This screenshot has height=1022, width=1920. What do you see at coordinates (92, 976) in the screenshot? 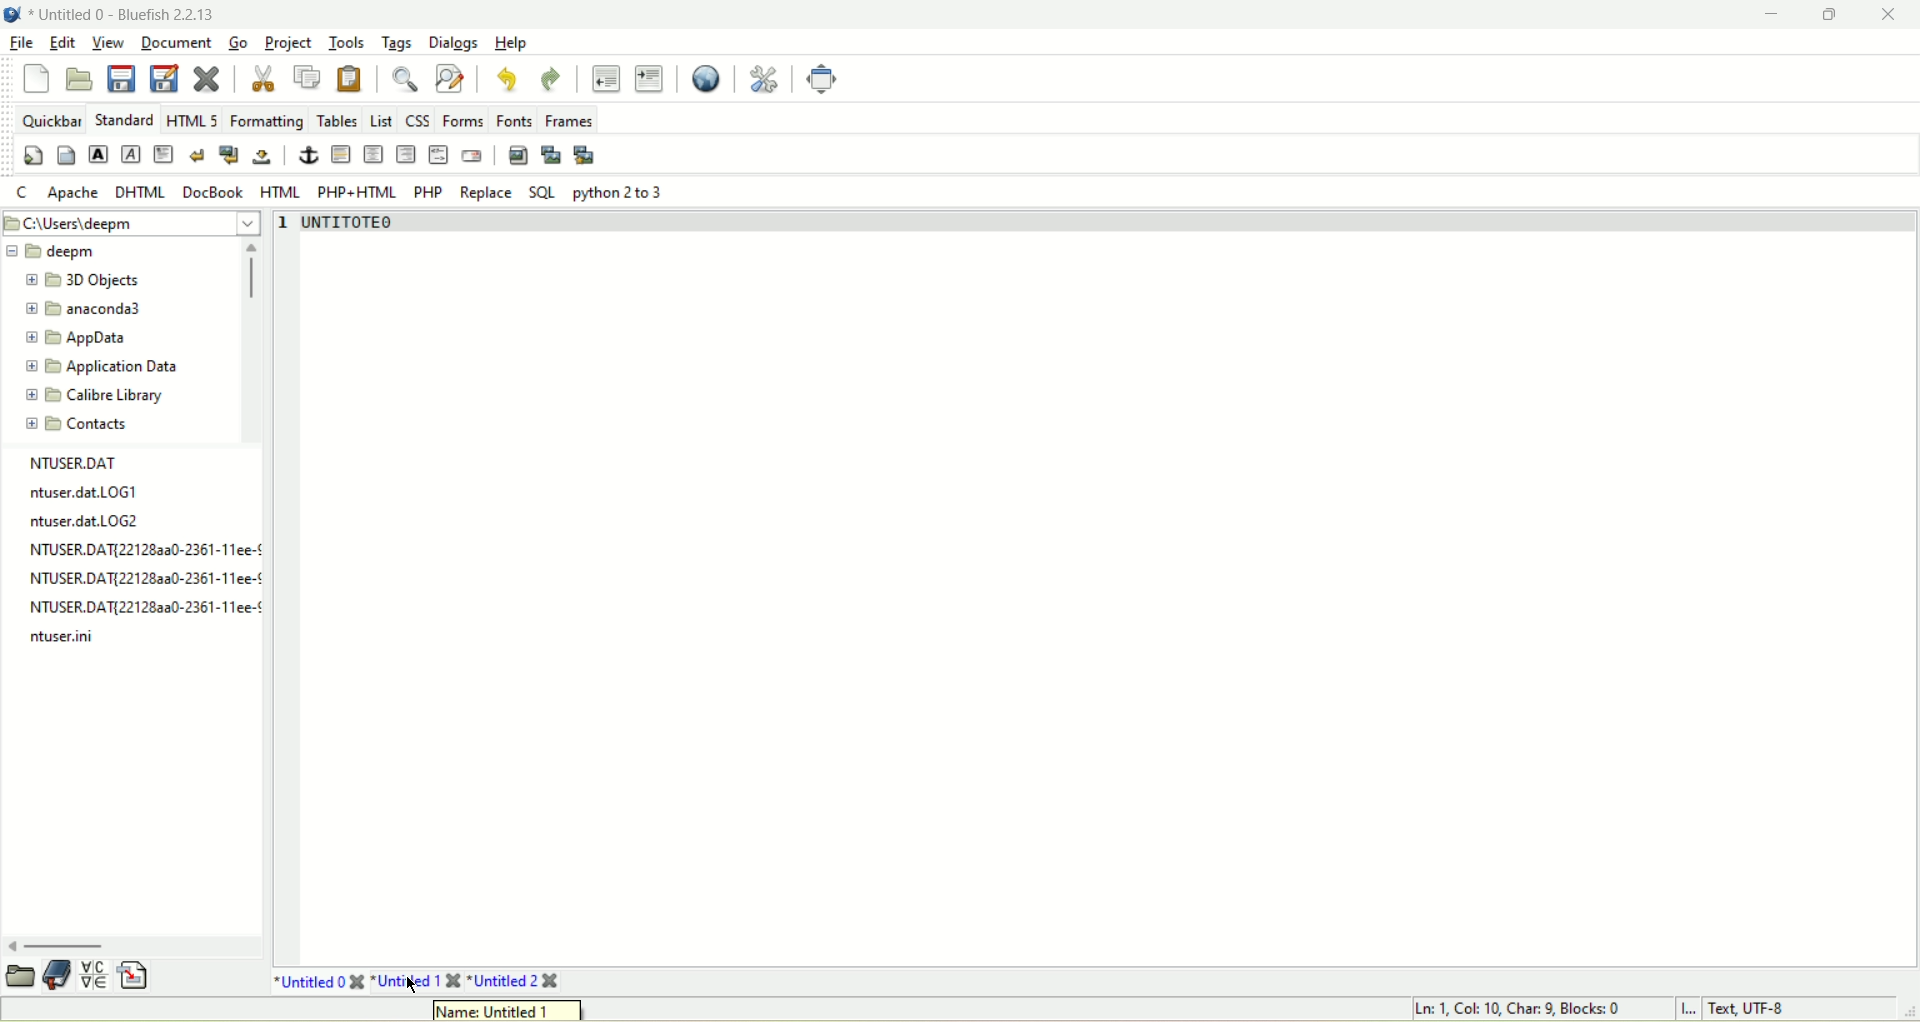
I see `insert special character` at bounding box center [92, 976].